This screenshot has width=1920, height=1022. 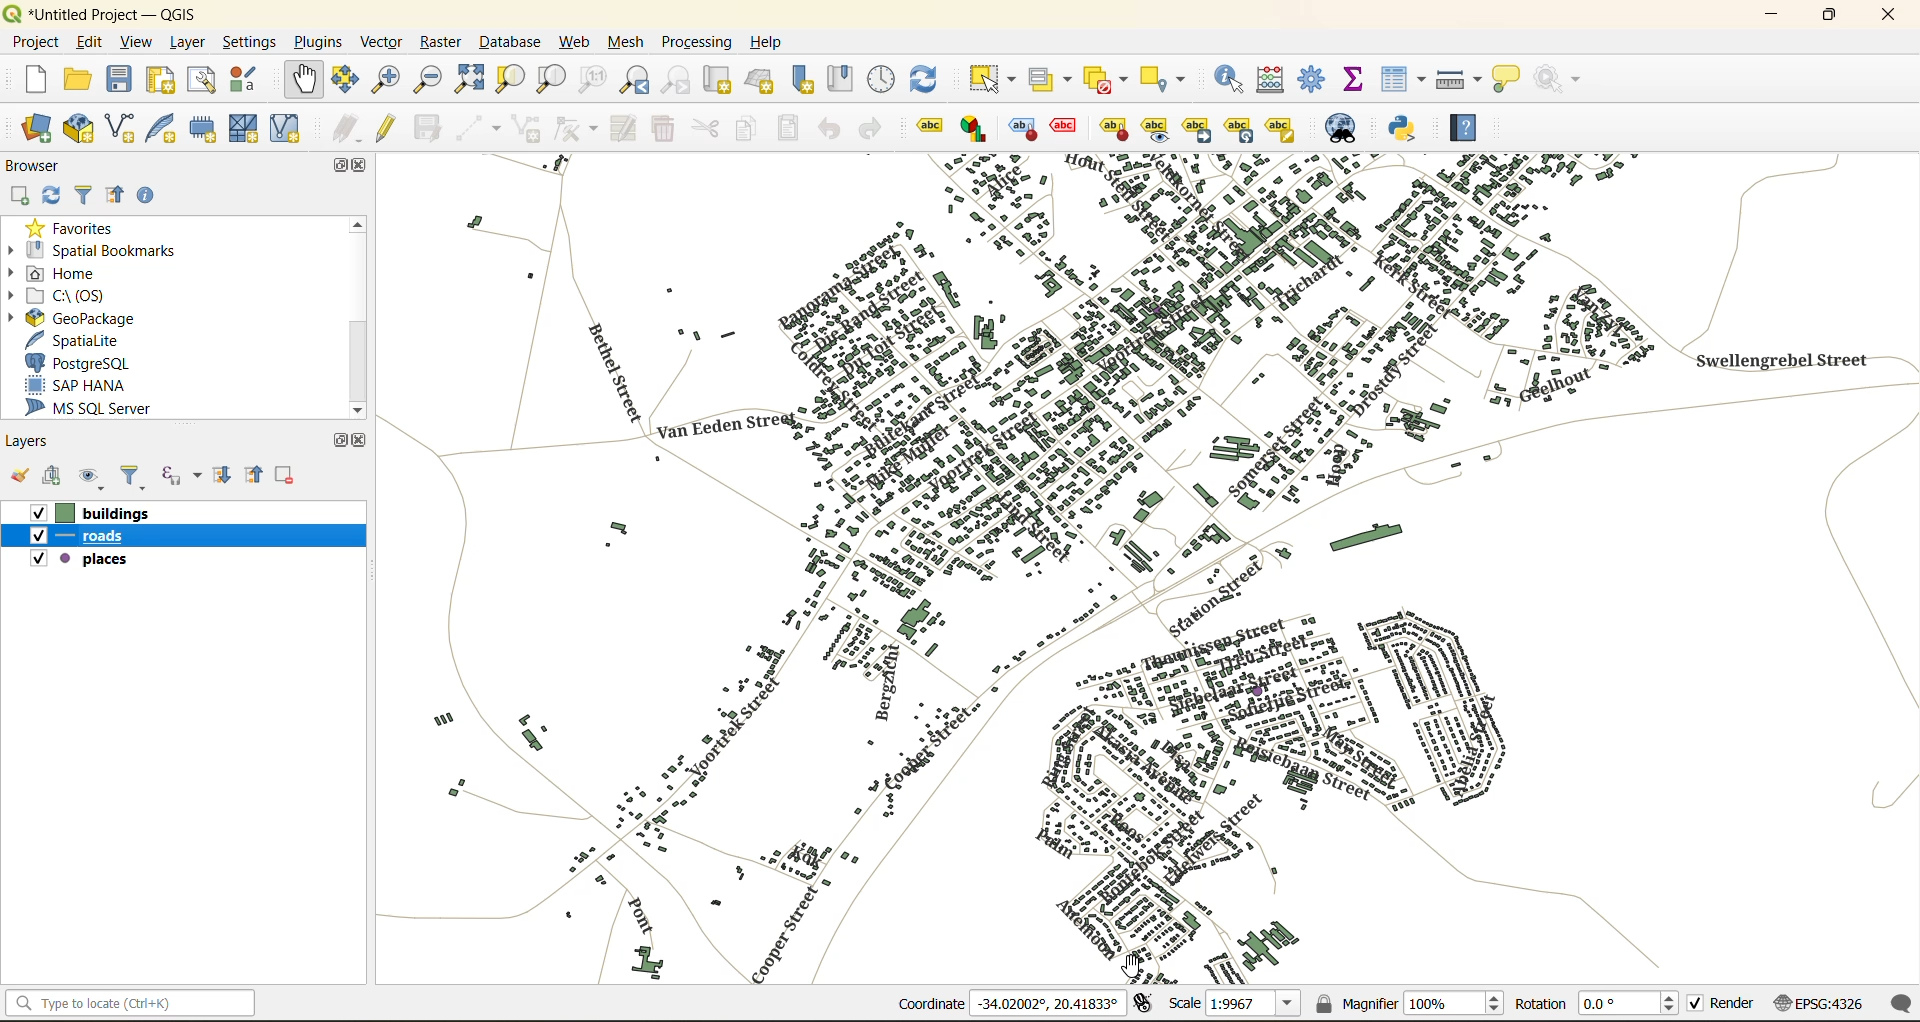 What do you see at coordinates (364, 443) in the screenshot?
I see `close` at bounding box center [364, 443].